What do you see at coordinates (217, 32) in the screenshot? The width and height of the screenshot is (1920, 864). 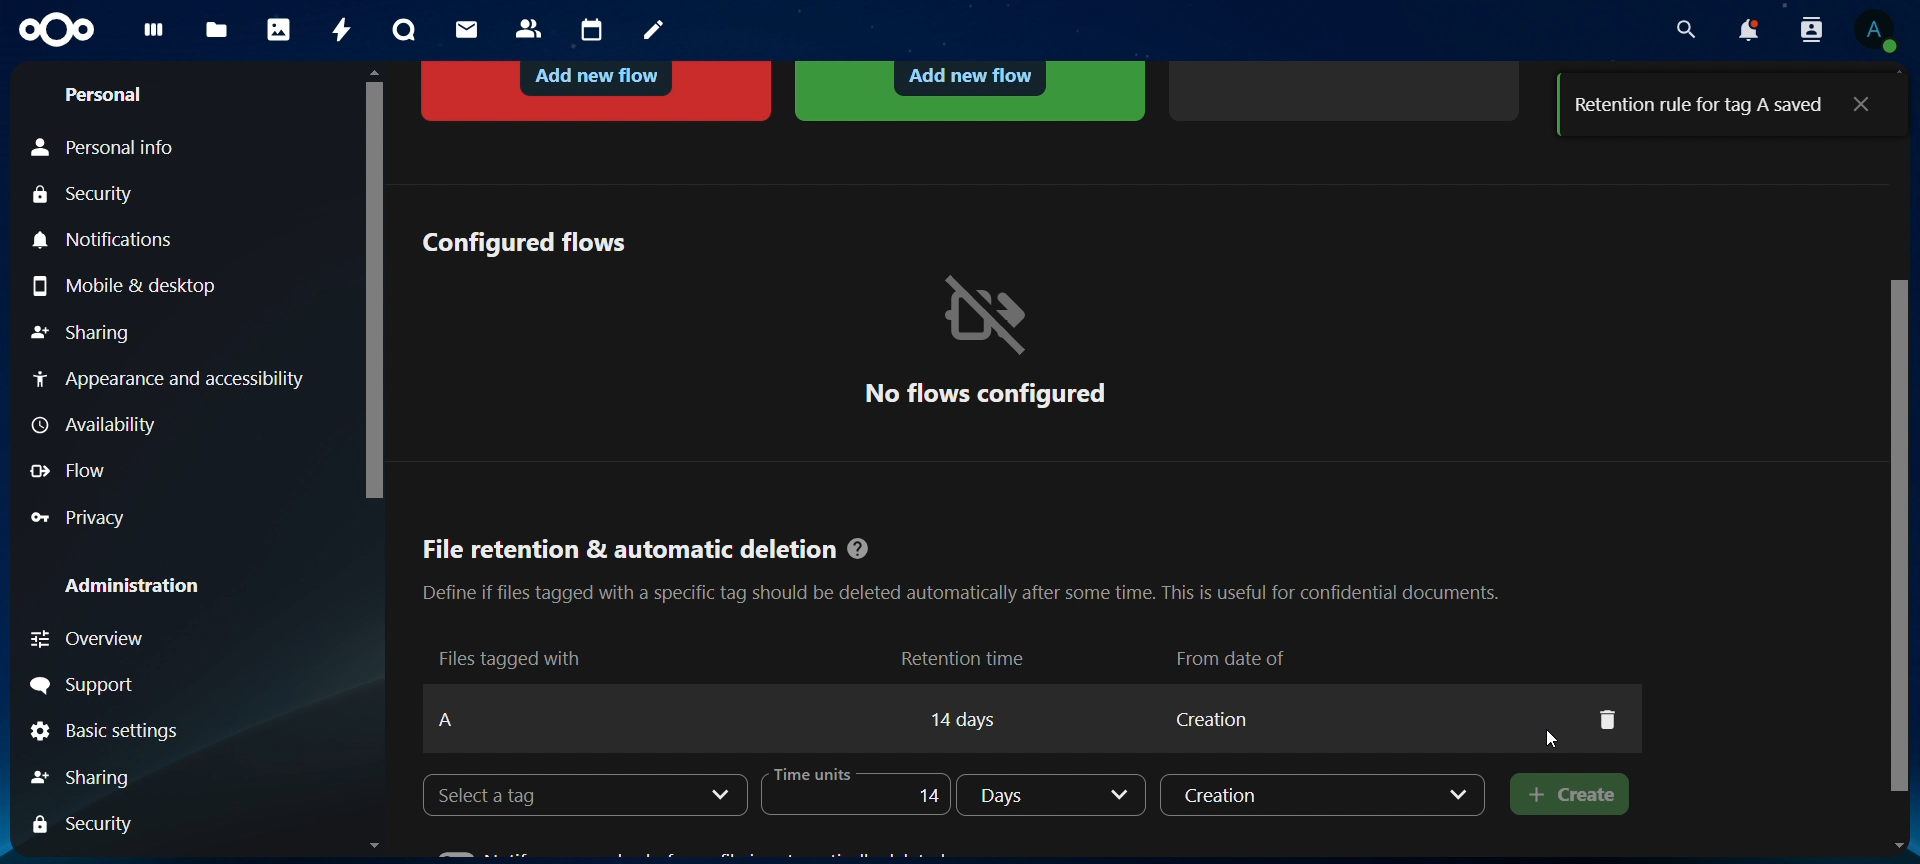 I see `files` at bounding box center [217, 32].